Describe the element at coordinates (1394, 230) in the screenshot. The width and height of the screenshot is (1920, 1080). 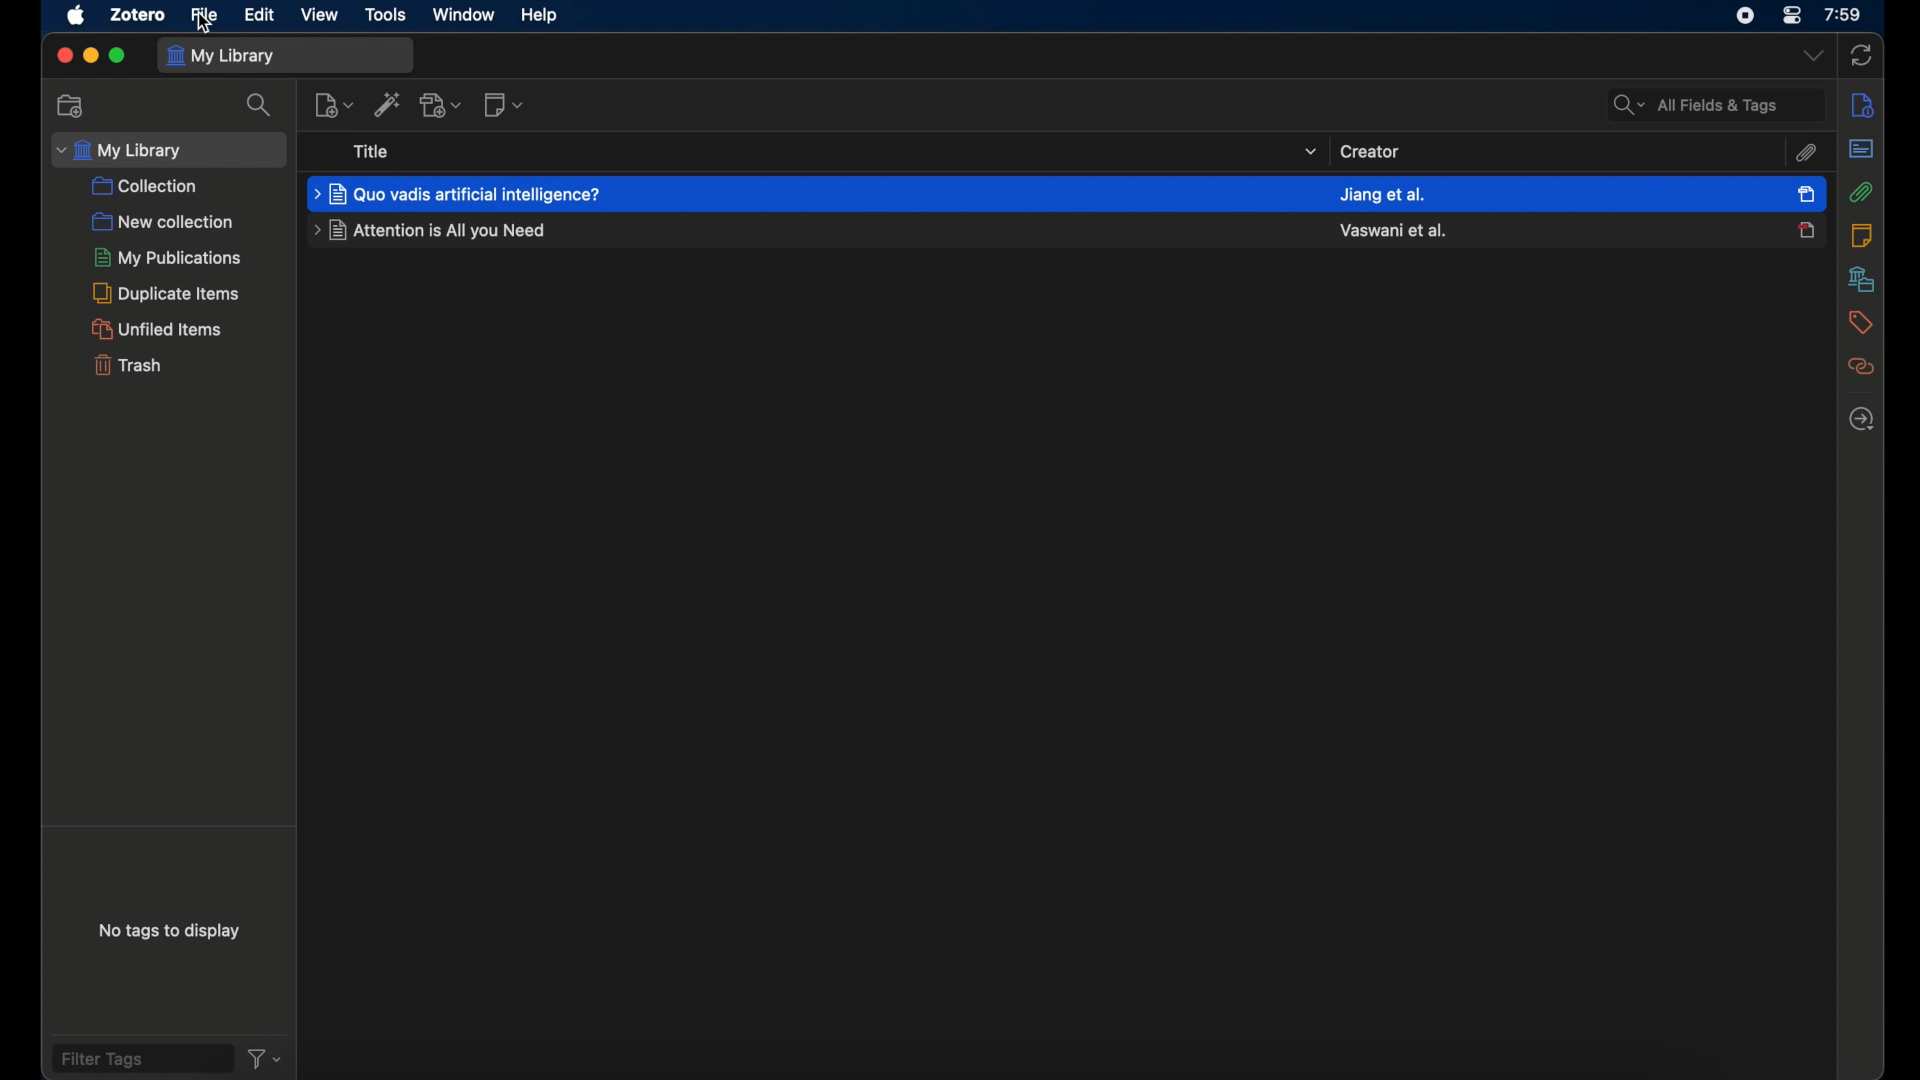
I see `creator name` at that location.